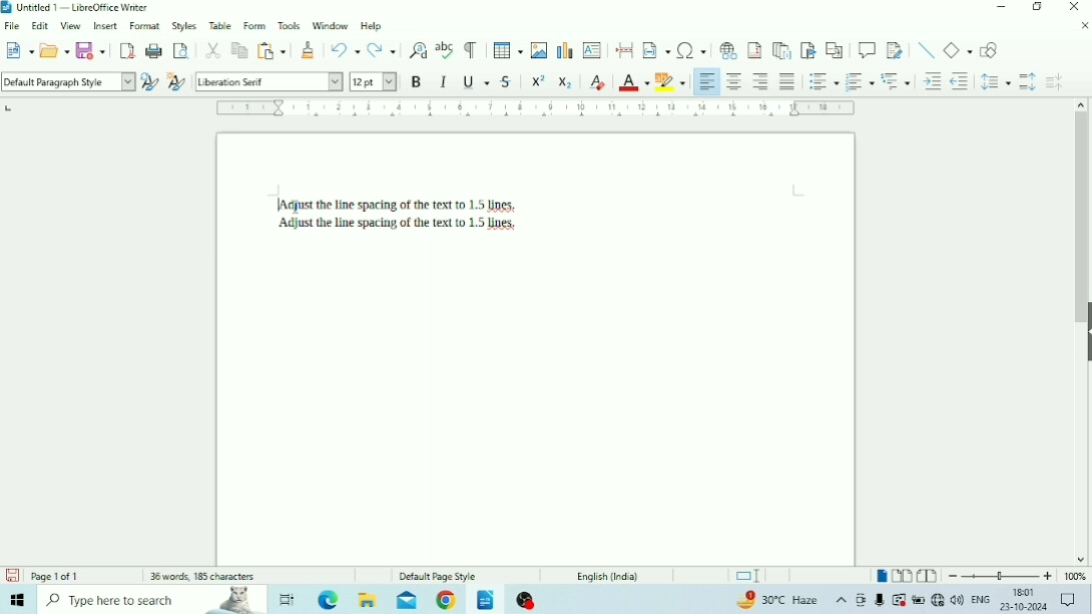  What do you see at coordinates (593, 50) in the screenshot?
I see `Insert Text Box` at bounding box center [593, 50].